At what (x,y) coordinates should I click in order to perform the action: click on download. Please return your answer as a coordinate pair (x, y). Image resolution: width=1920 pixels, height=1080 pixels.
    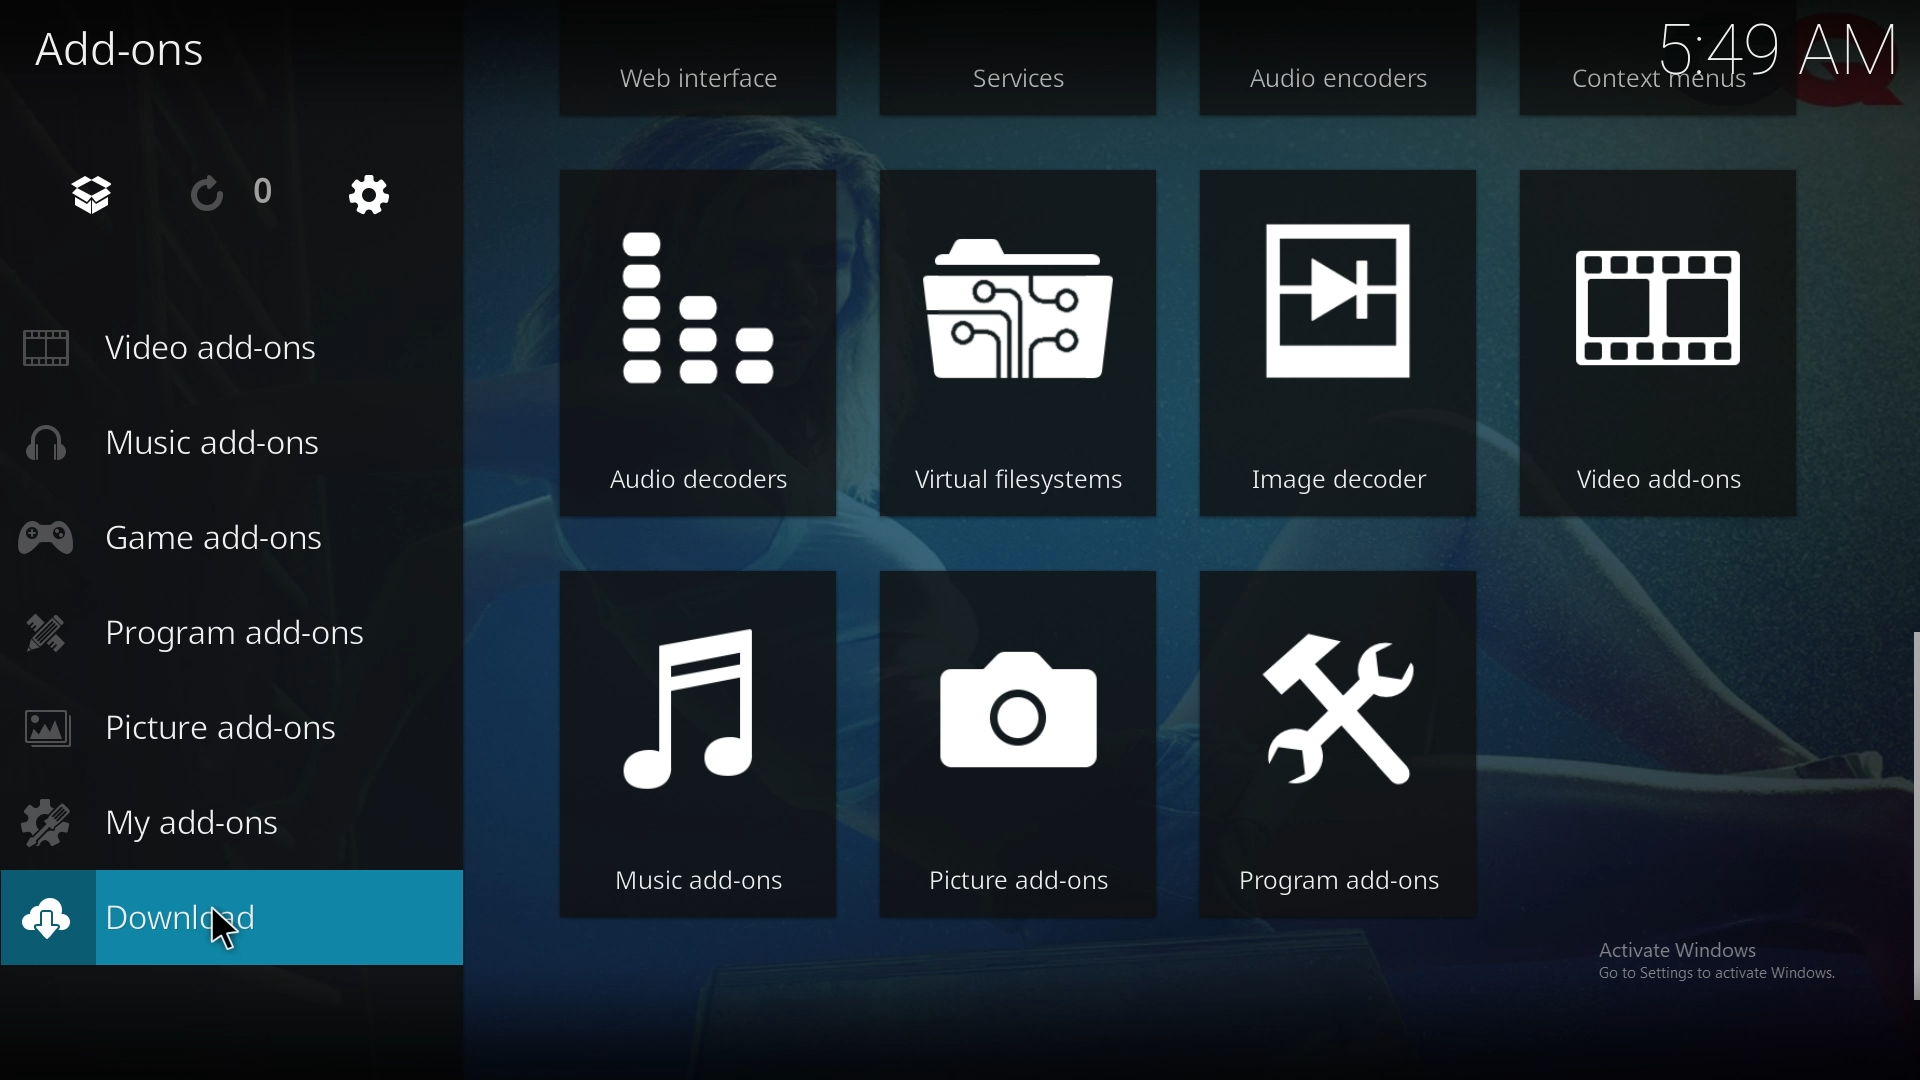
    Looking at the image, I should click on (183, 918).